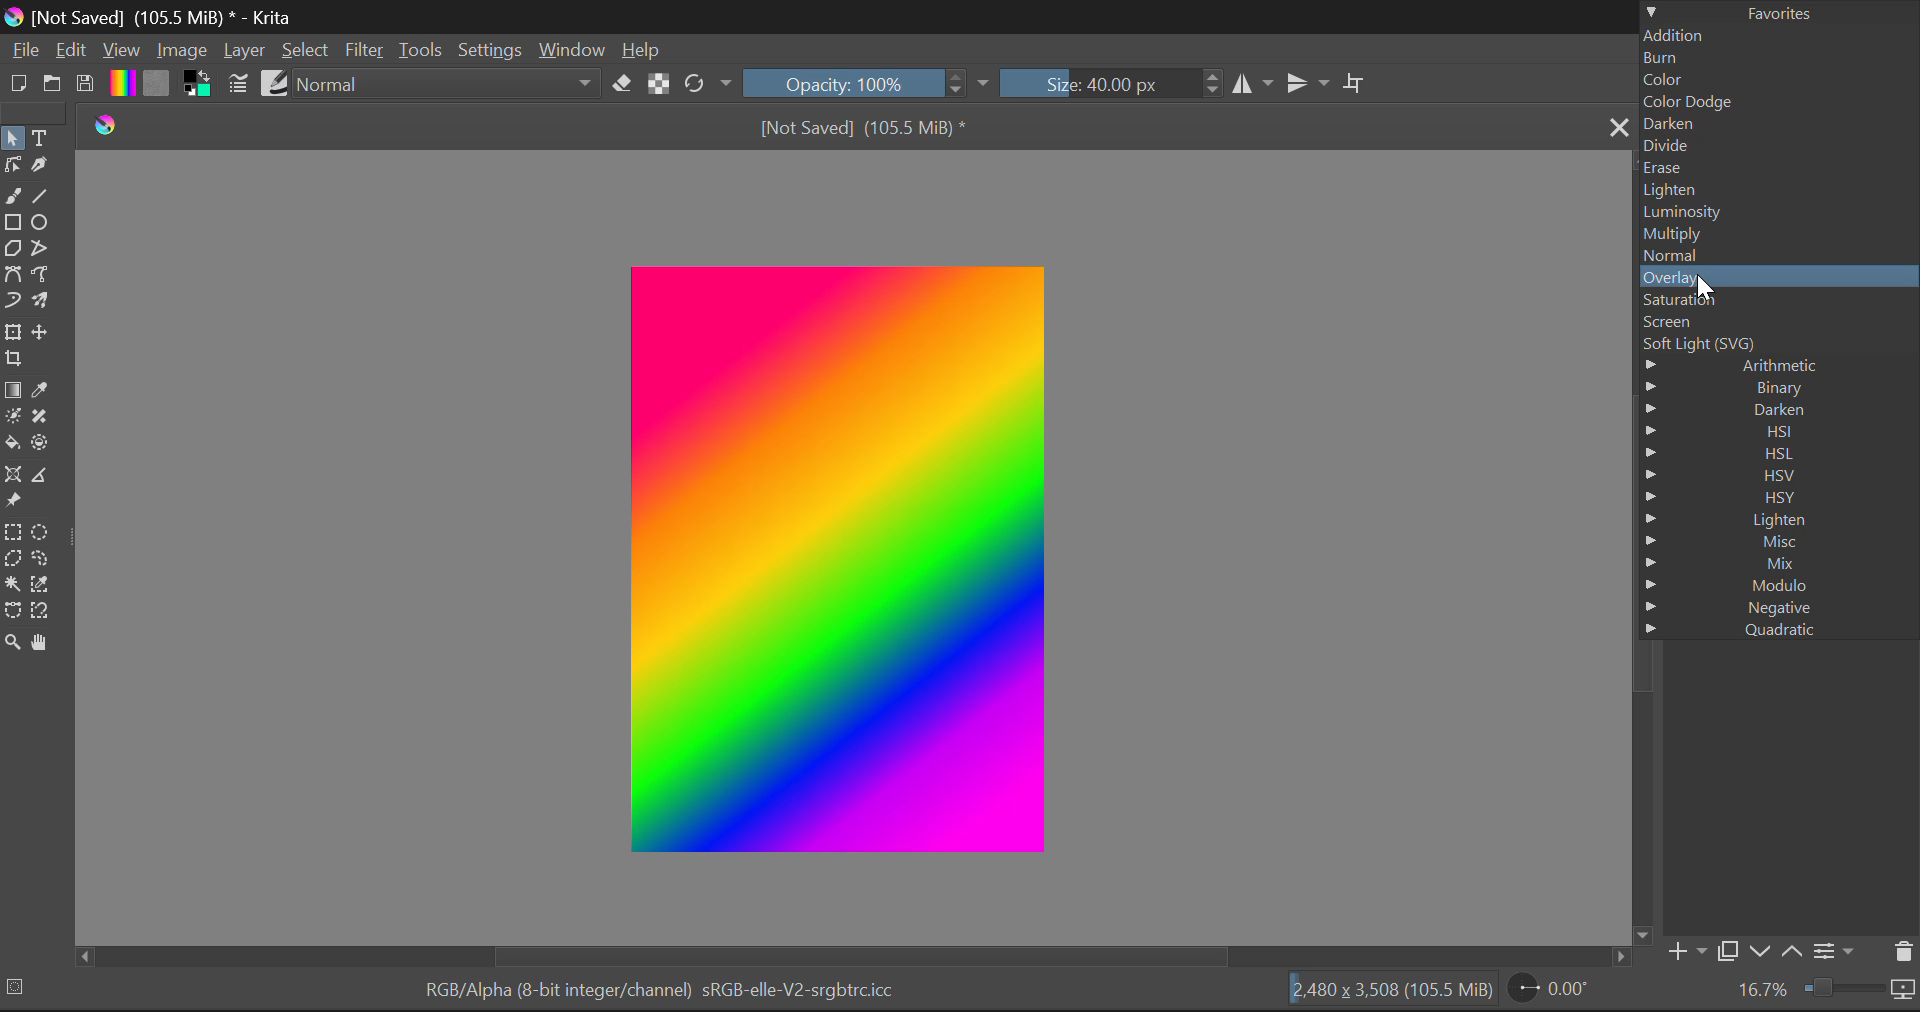 Image resolution: width=1920 pixels, height=1012 pixels. Describe the element at coordinates (1730, 949) in the screenshot. I see `Copy Layer` at that location.